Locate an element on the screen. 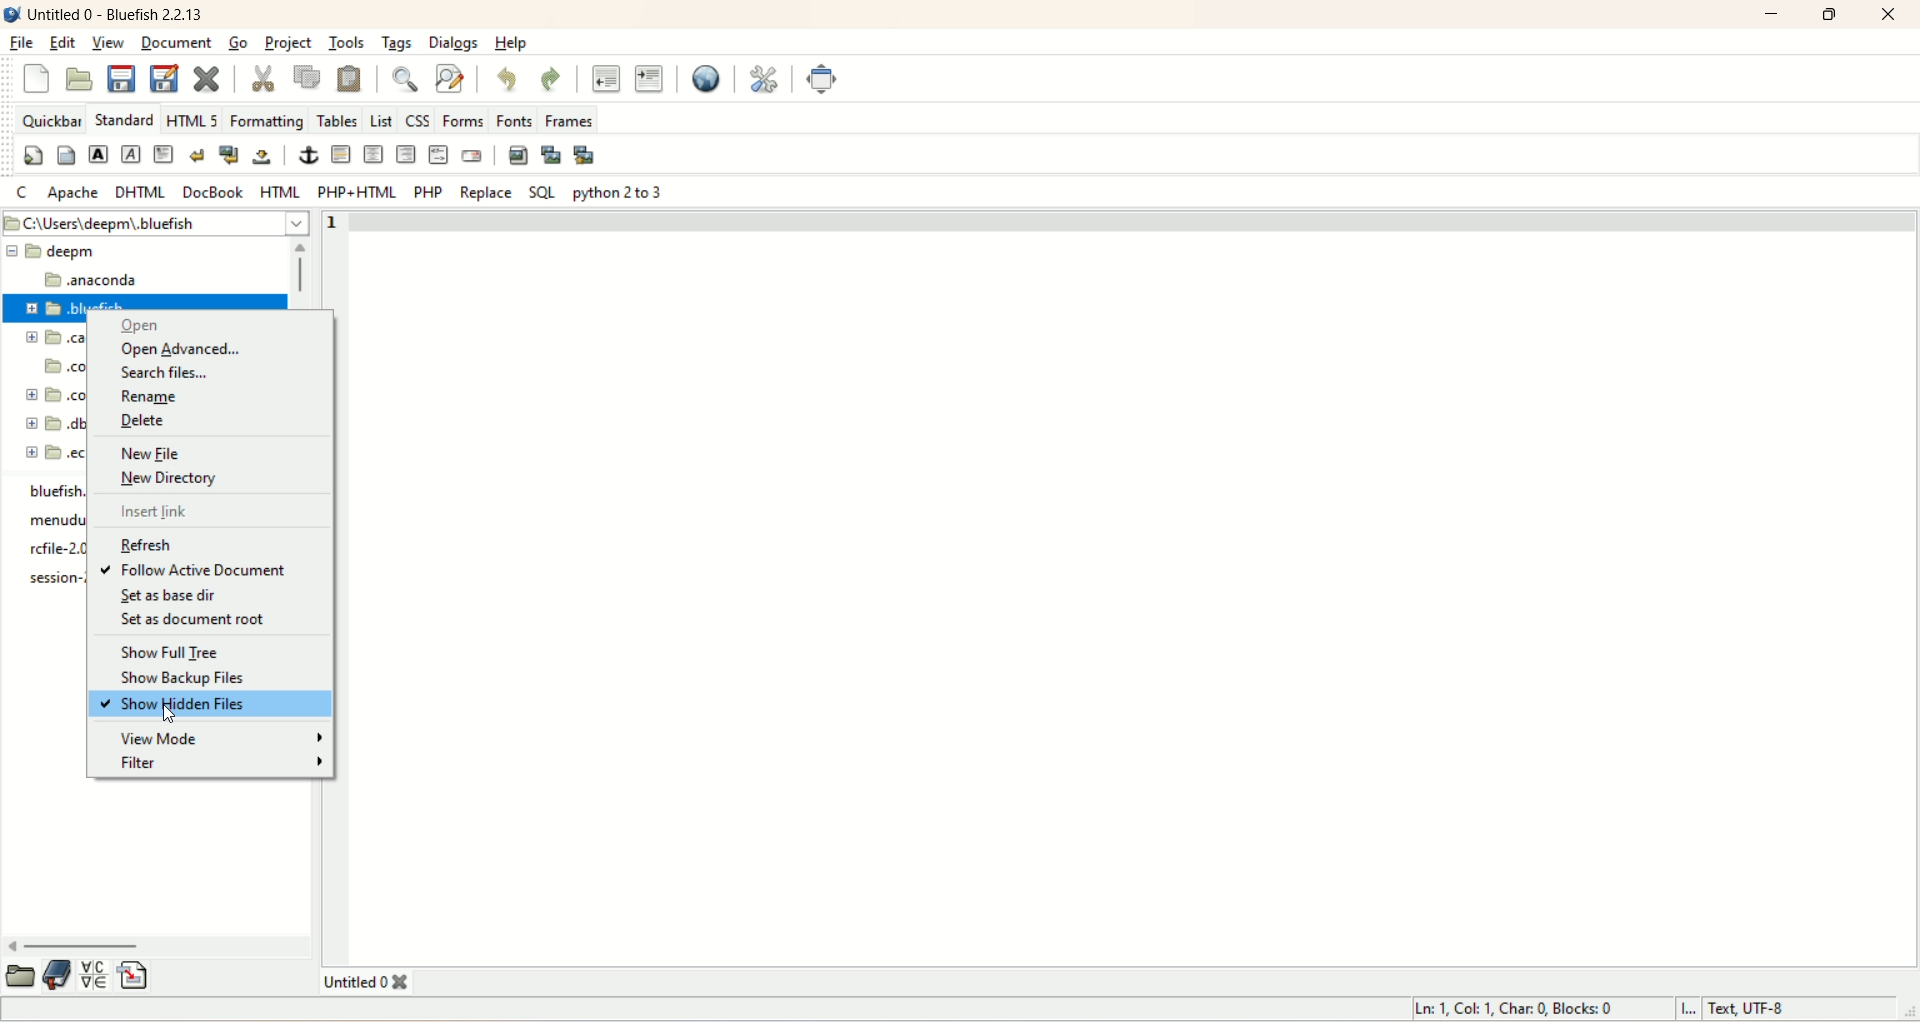  formatting is located at coordinates (268, 122).